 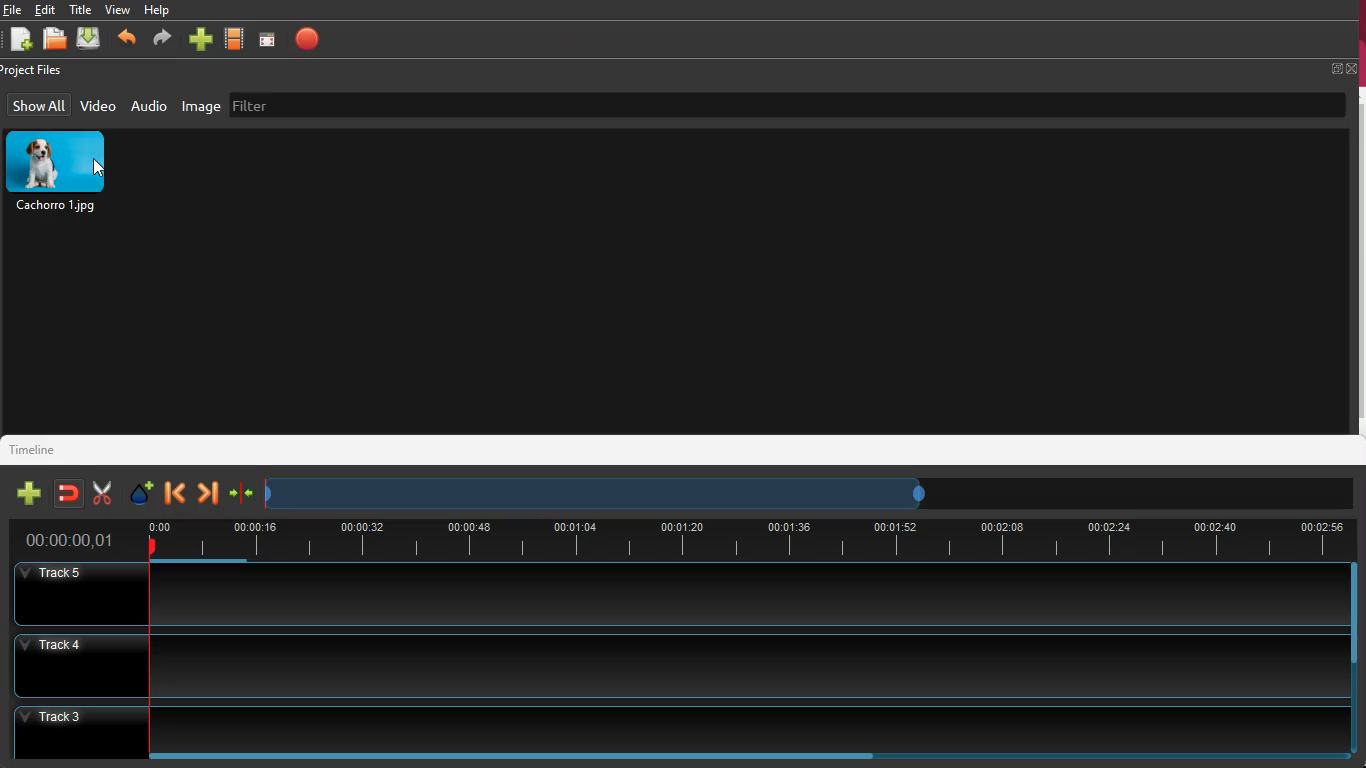 What do you see at coordinates (60, 174) in the screenshot?
I see `image` at bounding box center [60, 174].